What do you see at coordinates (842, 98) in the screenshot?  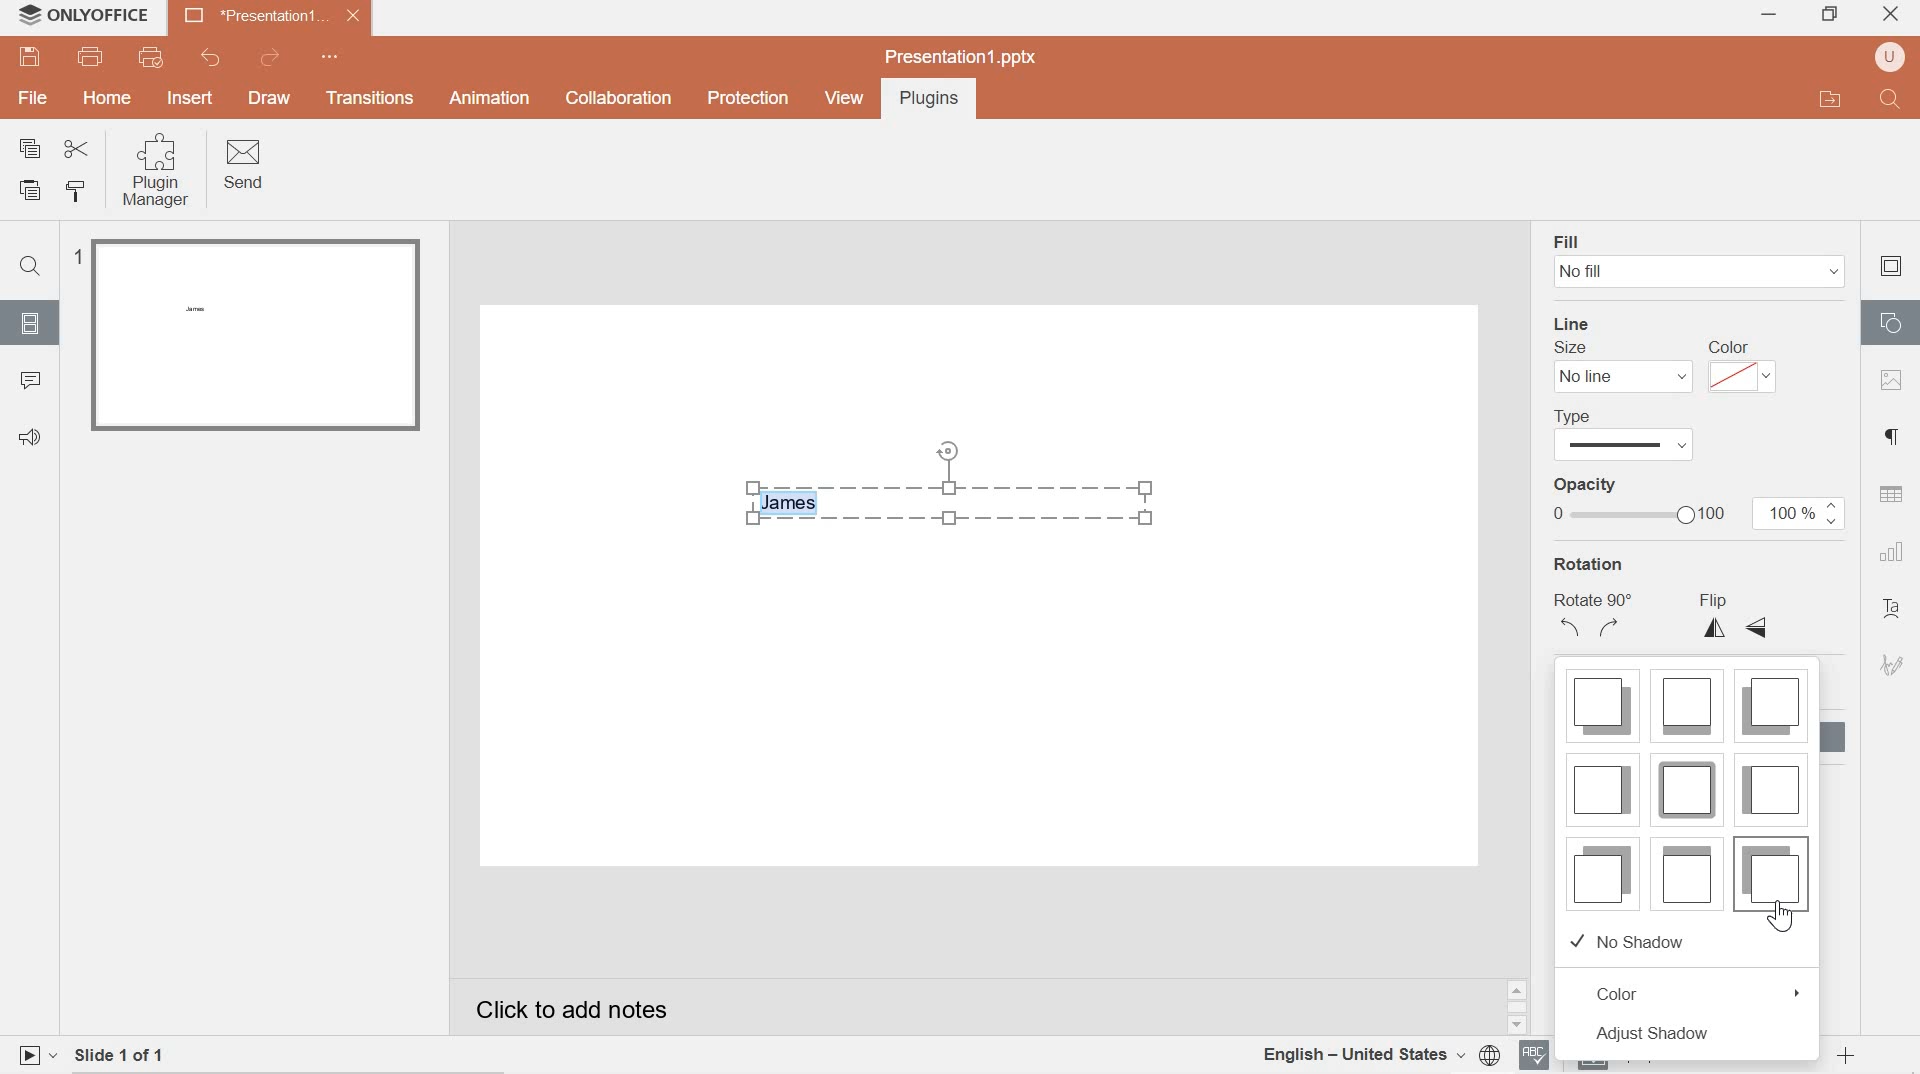 I see `view` at bounding box center [842, 98].